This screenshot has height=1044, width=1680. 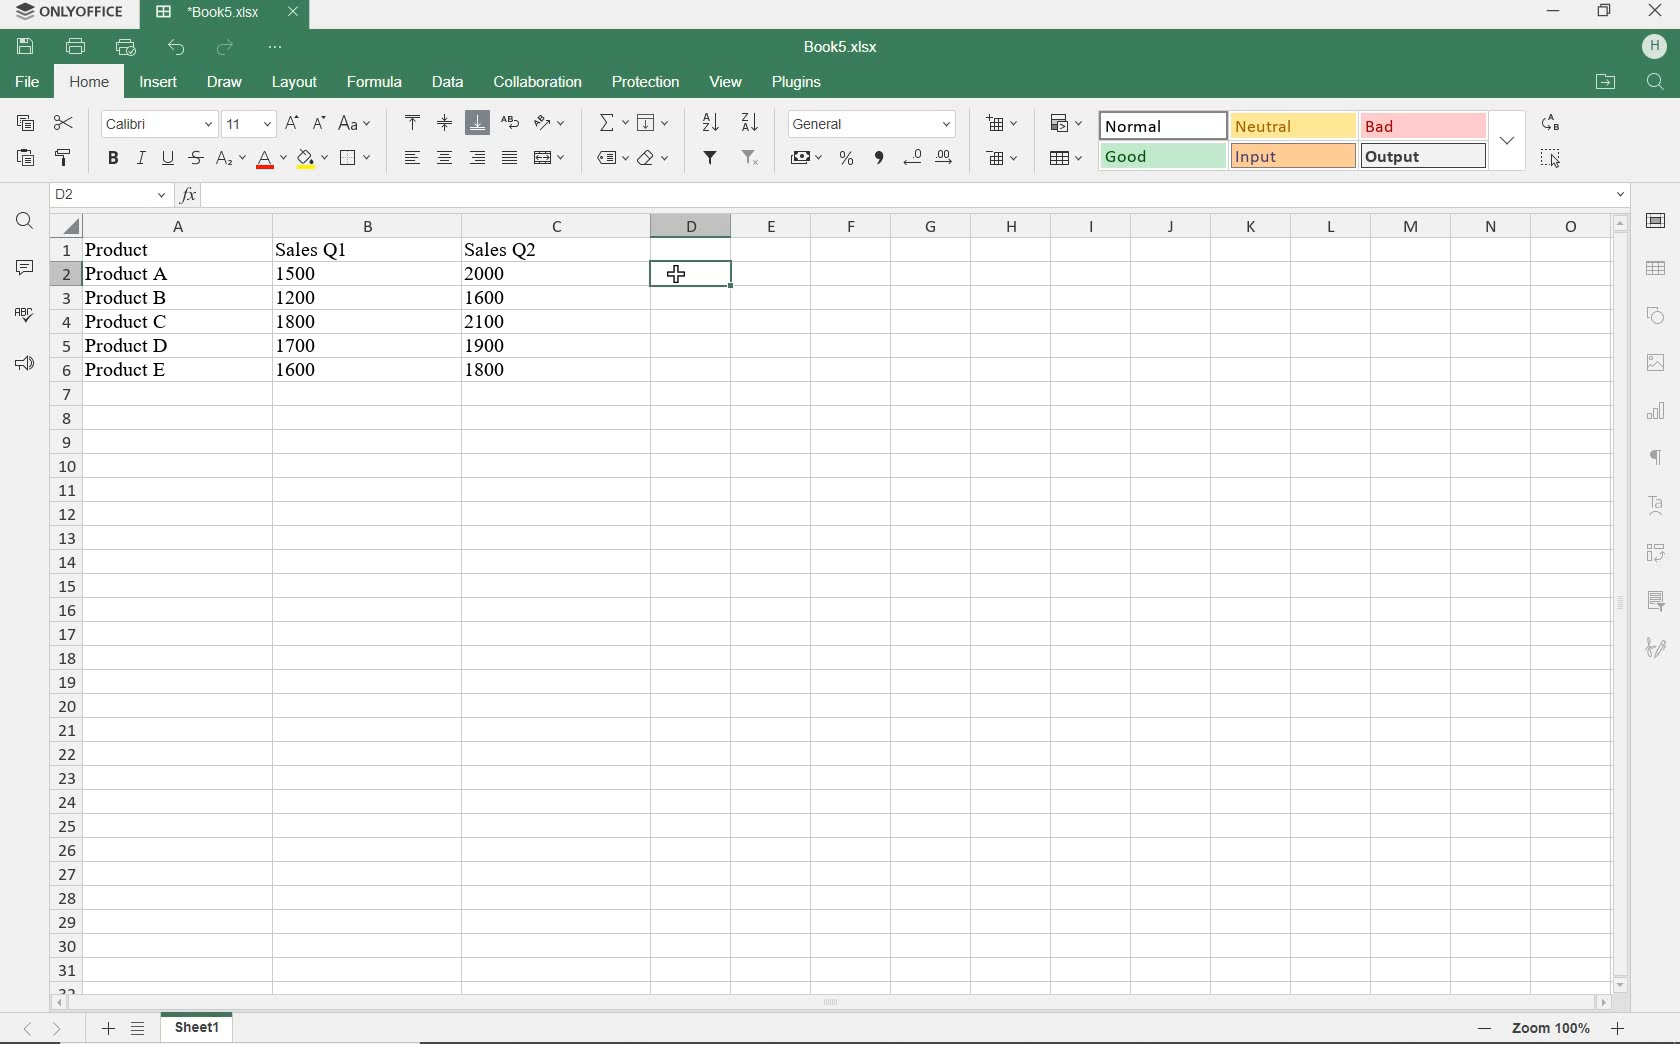 I want to click on select all, so click(x=1551, y=160).